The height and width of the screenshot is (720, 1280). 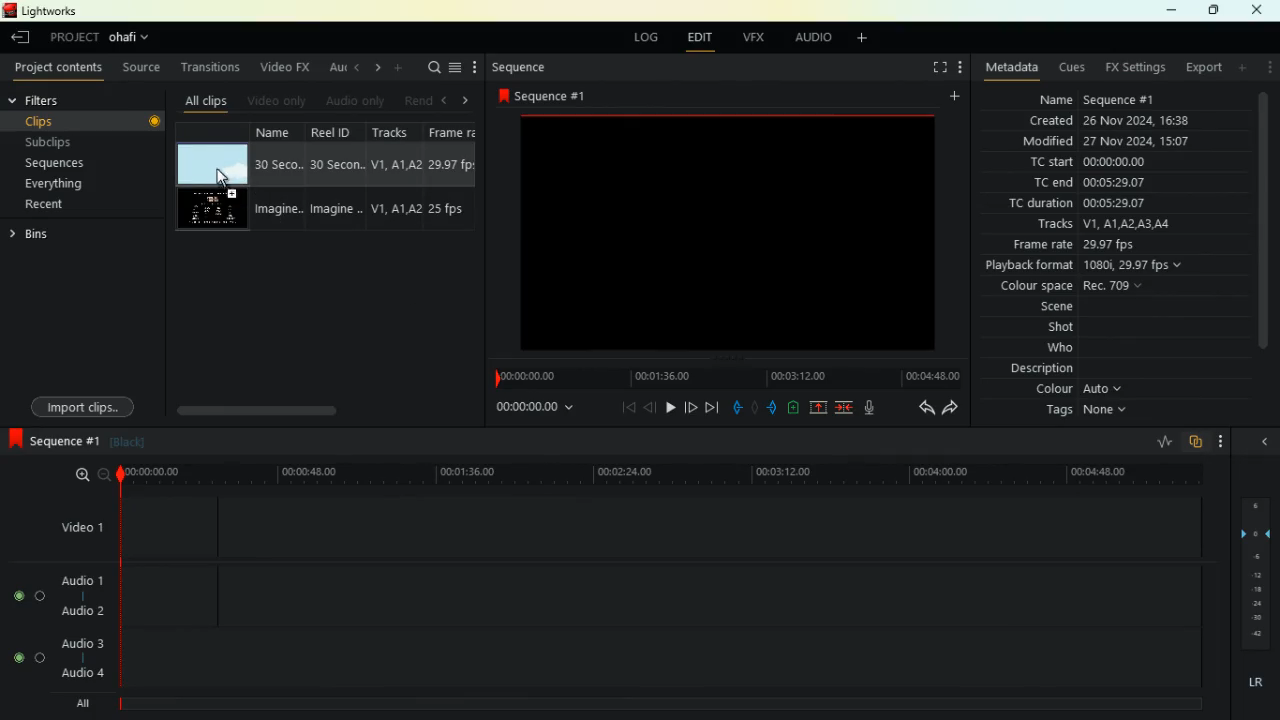 What do you see at coordinates (43, 11) in the screenshot?
I see `lightworks` at bounding box center [43, 11].